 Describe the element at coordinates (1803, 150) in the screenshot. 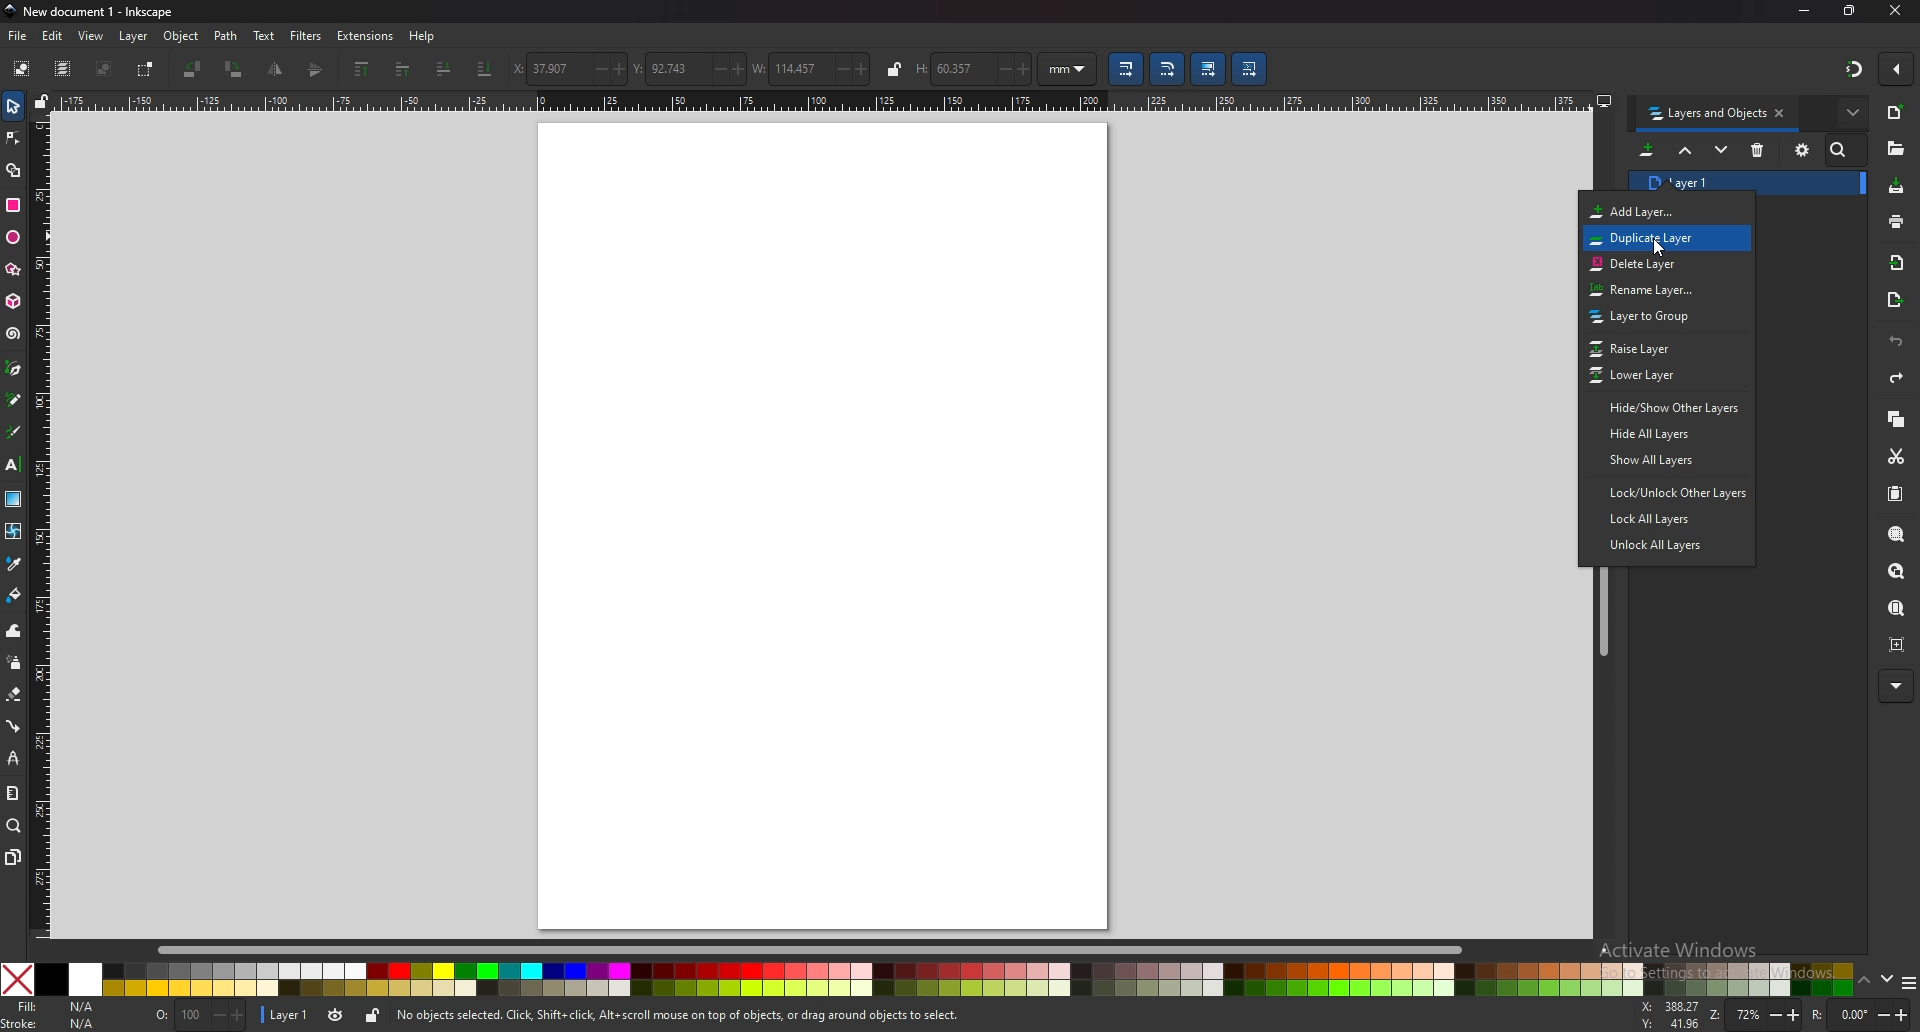

I see `settings` at that location.